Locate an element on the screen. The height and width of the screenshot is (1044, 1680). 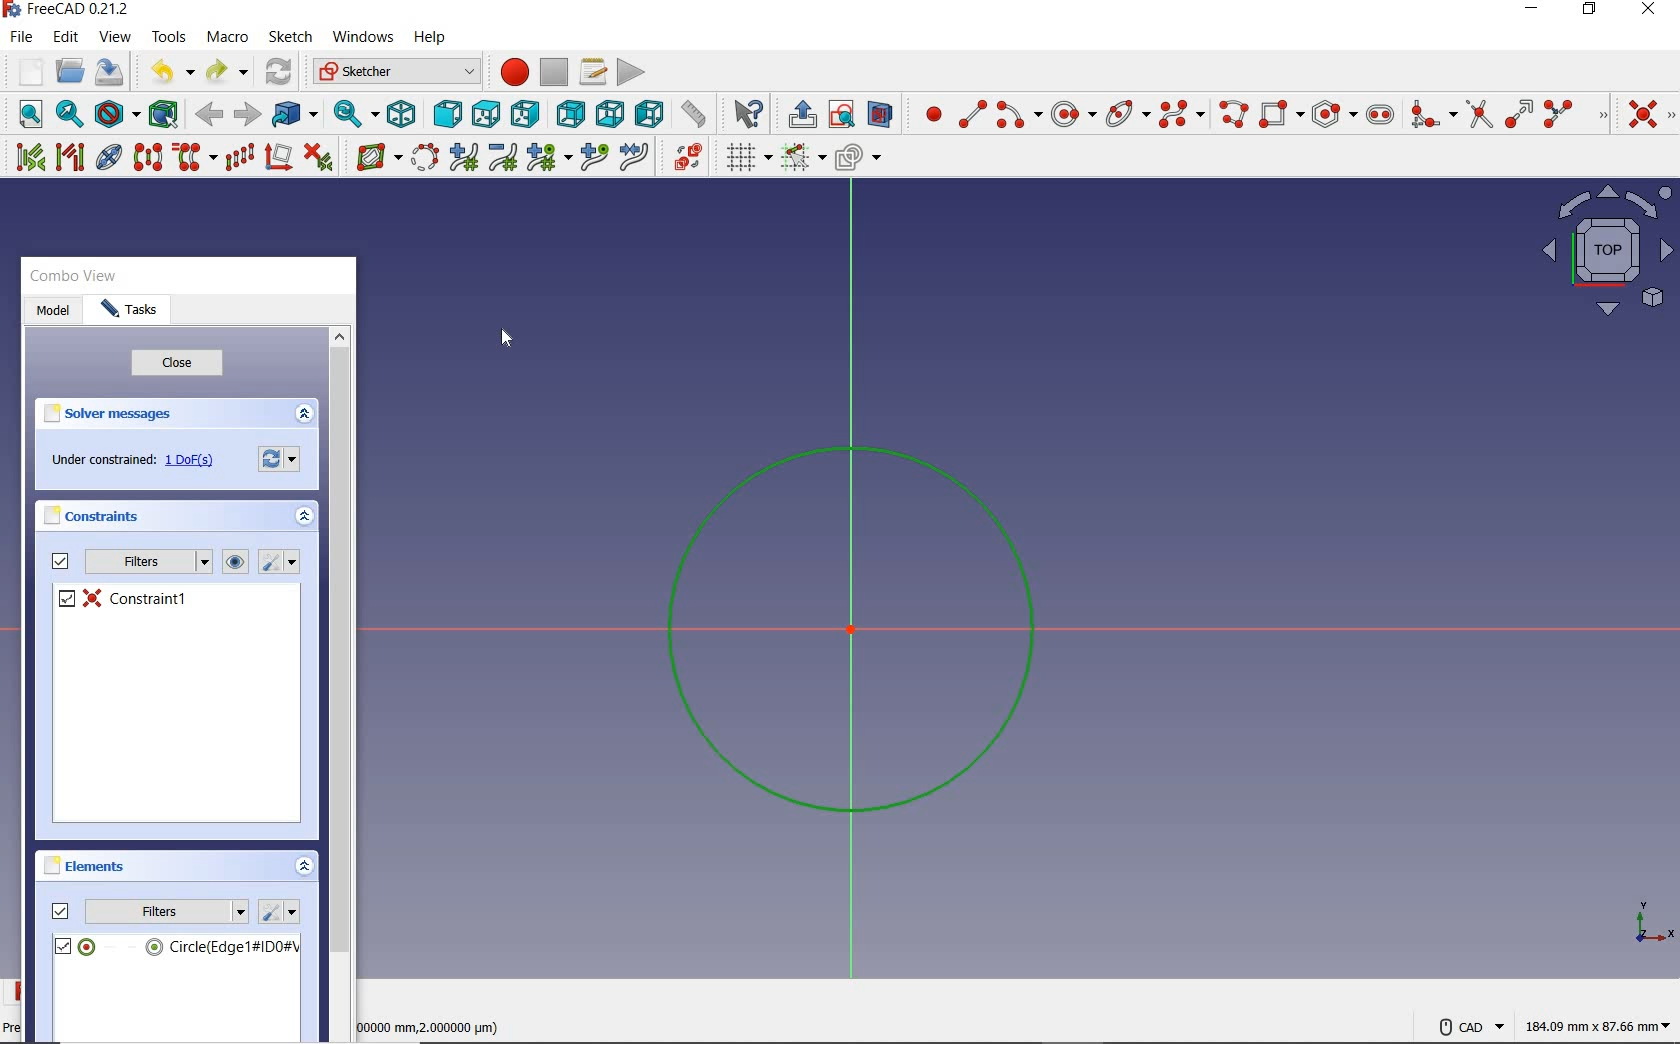
redo is located at coordinates (226, 72).